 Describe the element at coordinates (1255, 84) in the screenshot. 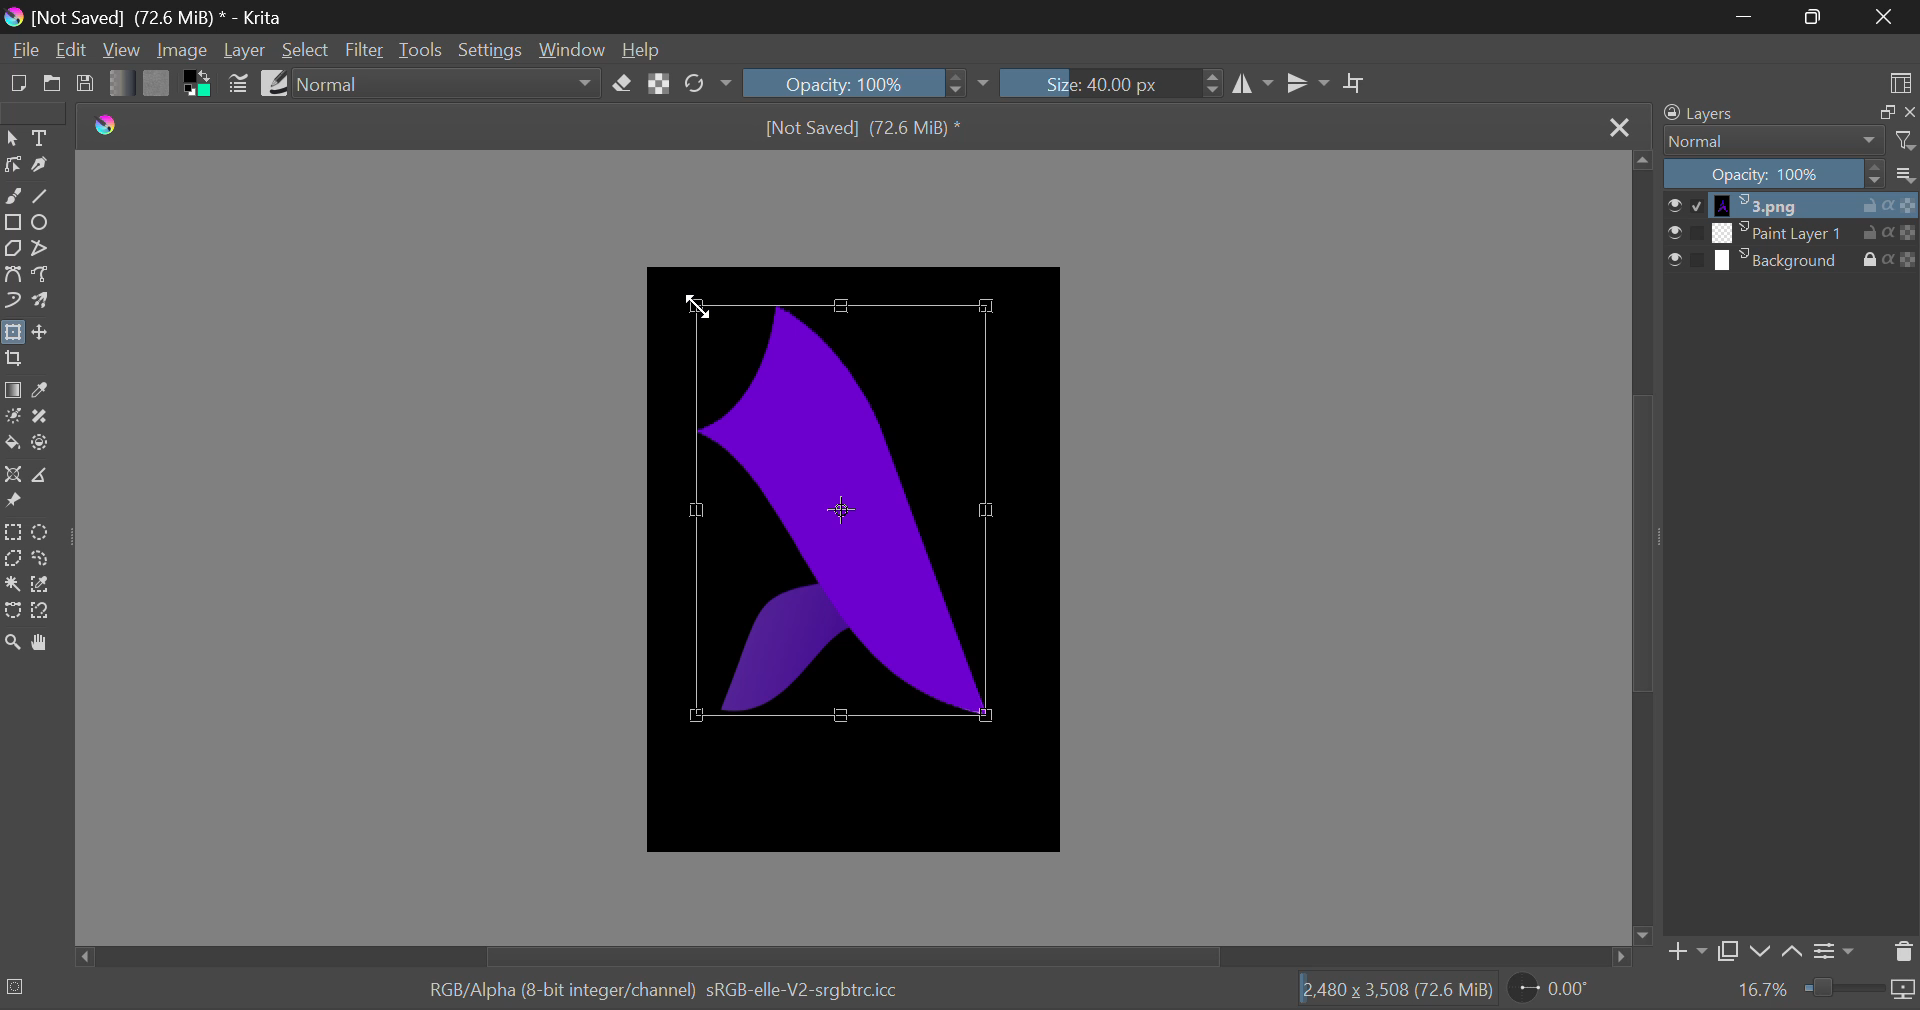

I see `Vertical Mirror Flip` at that location.